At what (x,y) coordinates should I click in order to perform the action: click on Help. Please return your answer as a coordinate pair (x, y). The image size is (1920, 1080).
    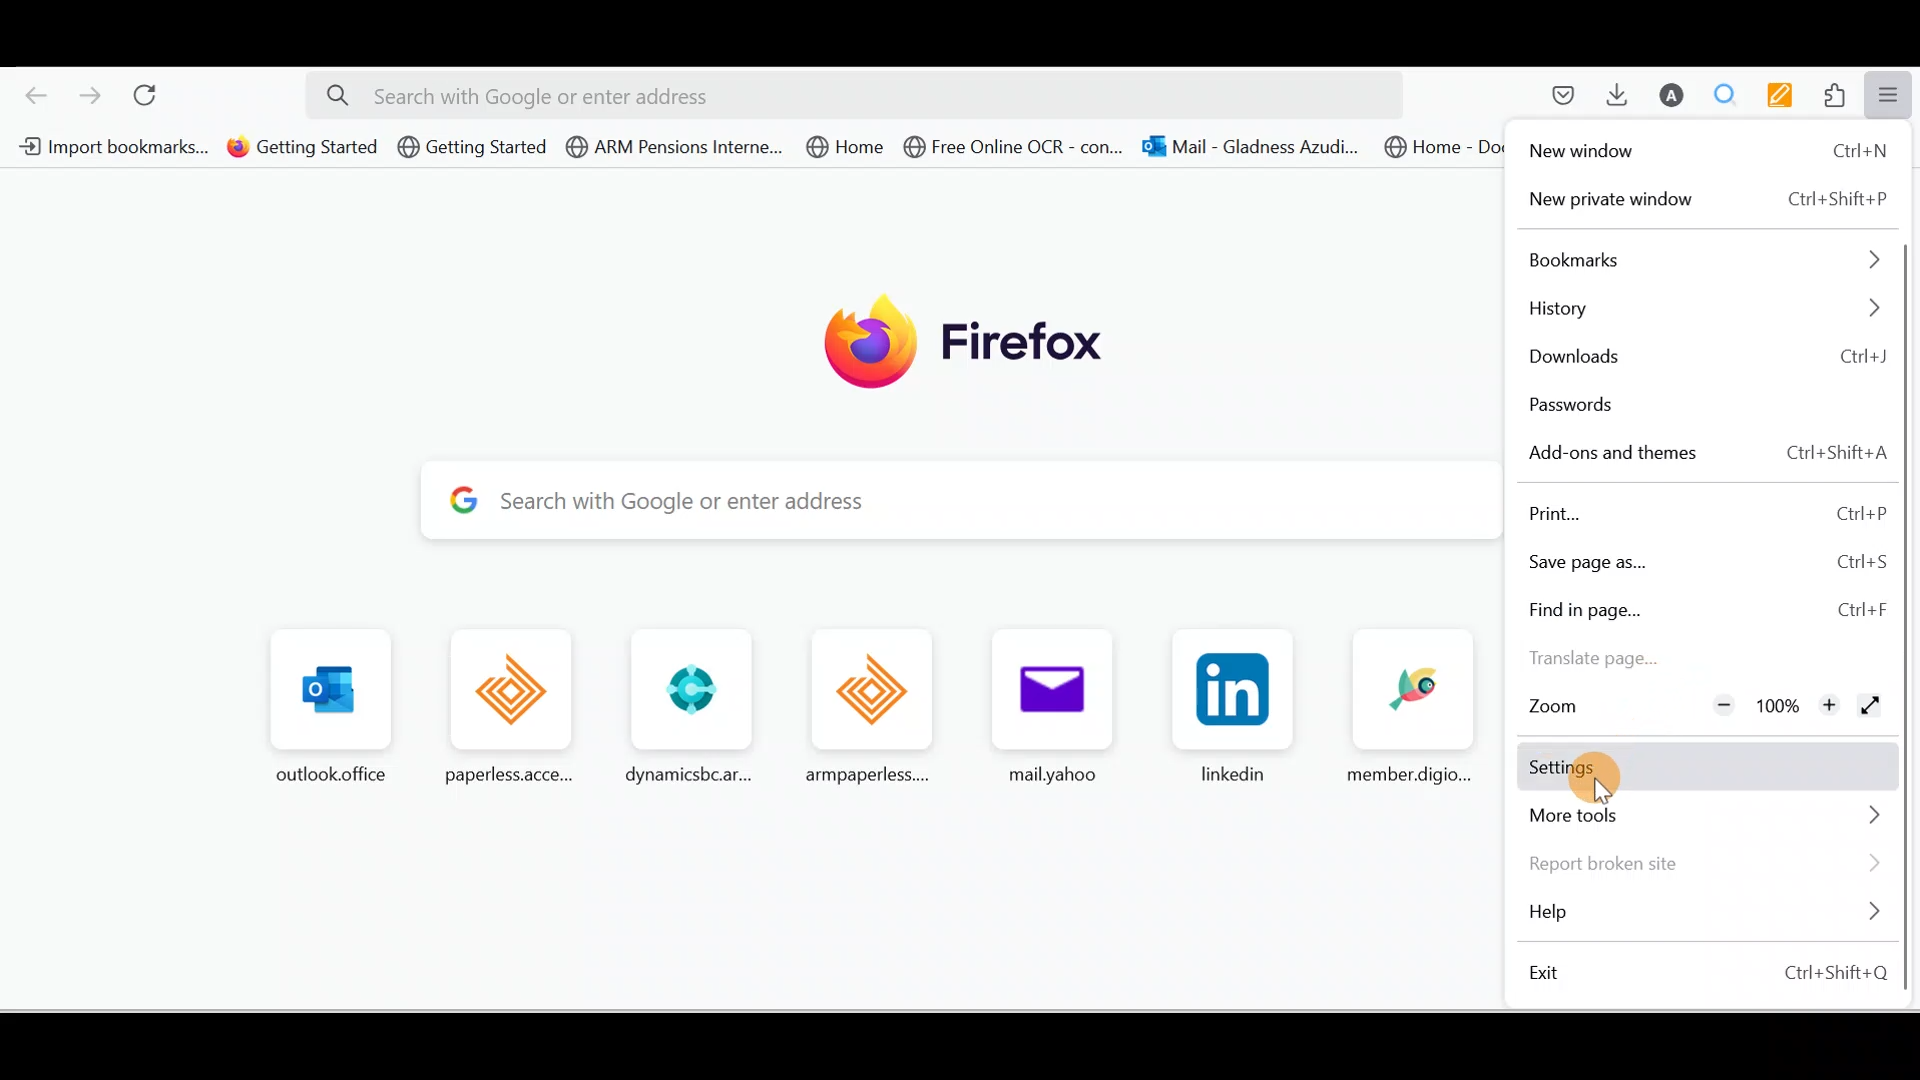
    Looking at the image, I should click on (1703, 913).